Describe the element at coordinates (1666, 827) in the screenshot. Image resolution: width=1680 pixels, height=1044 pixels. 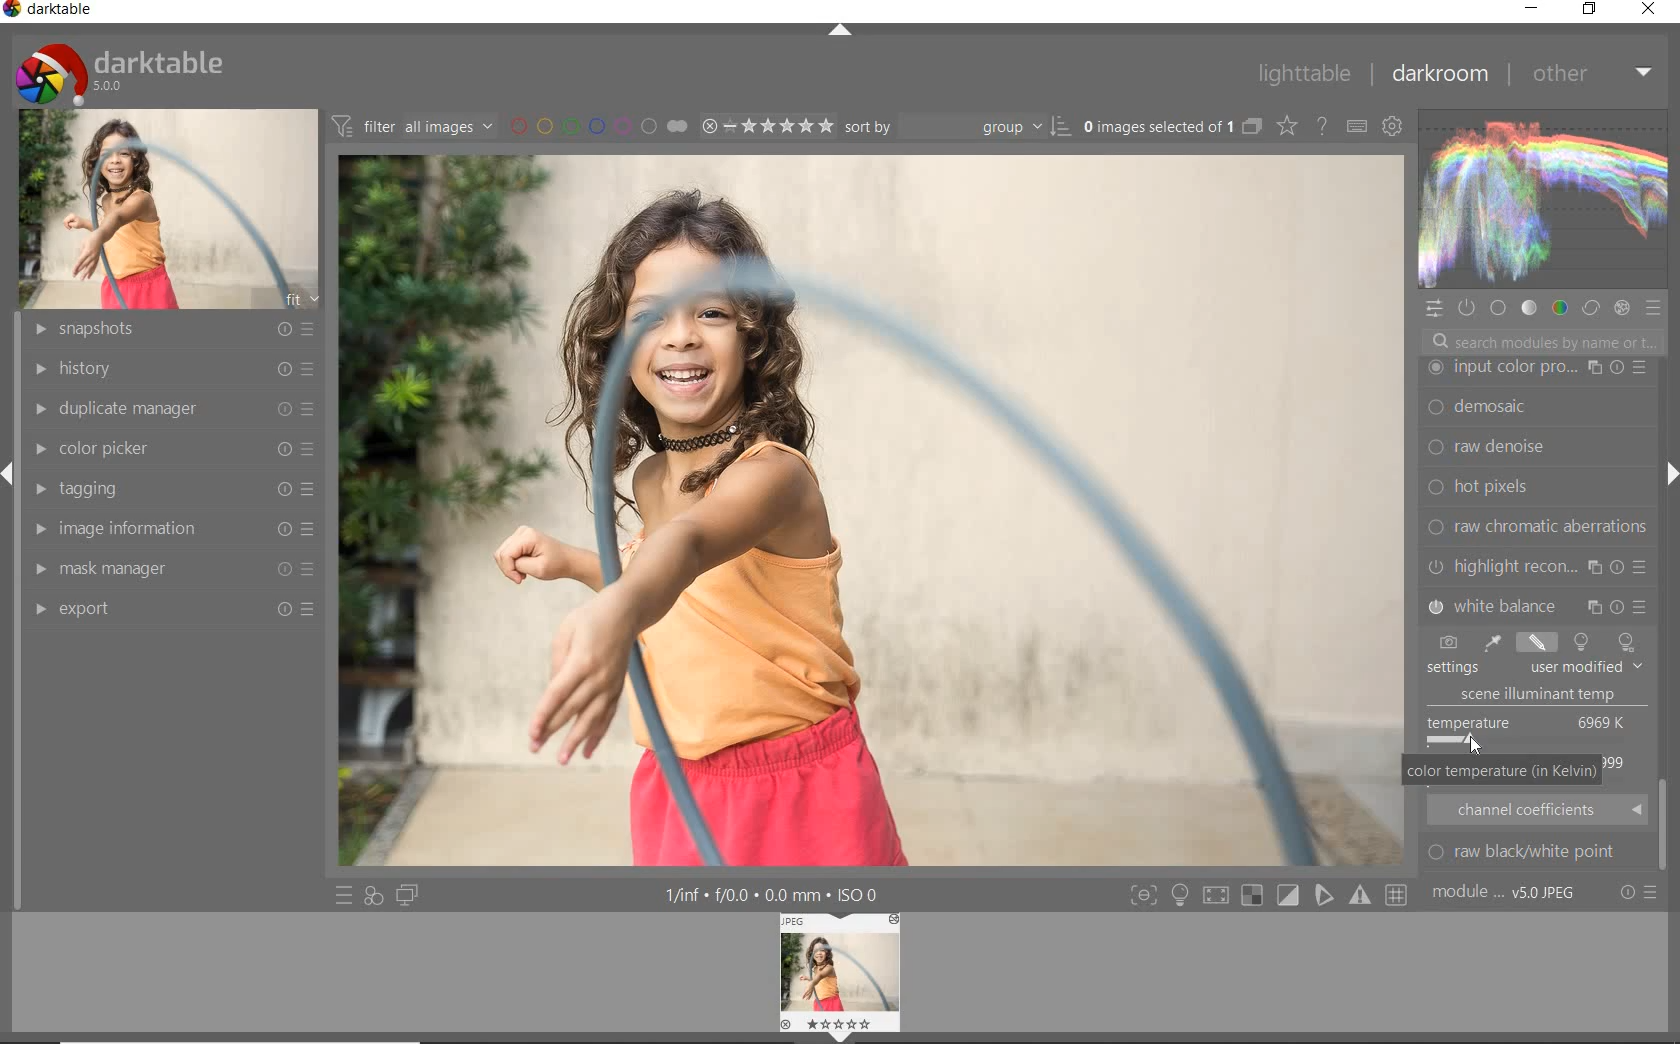
I see `took bar ` at that location.